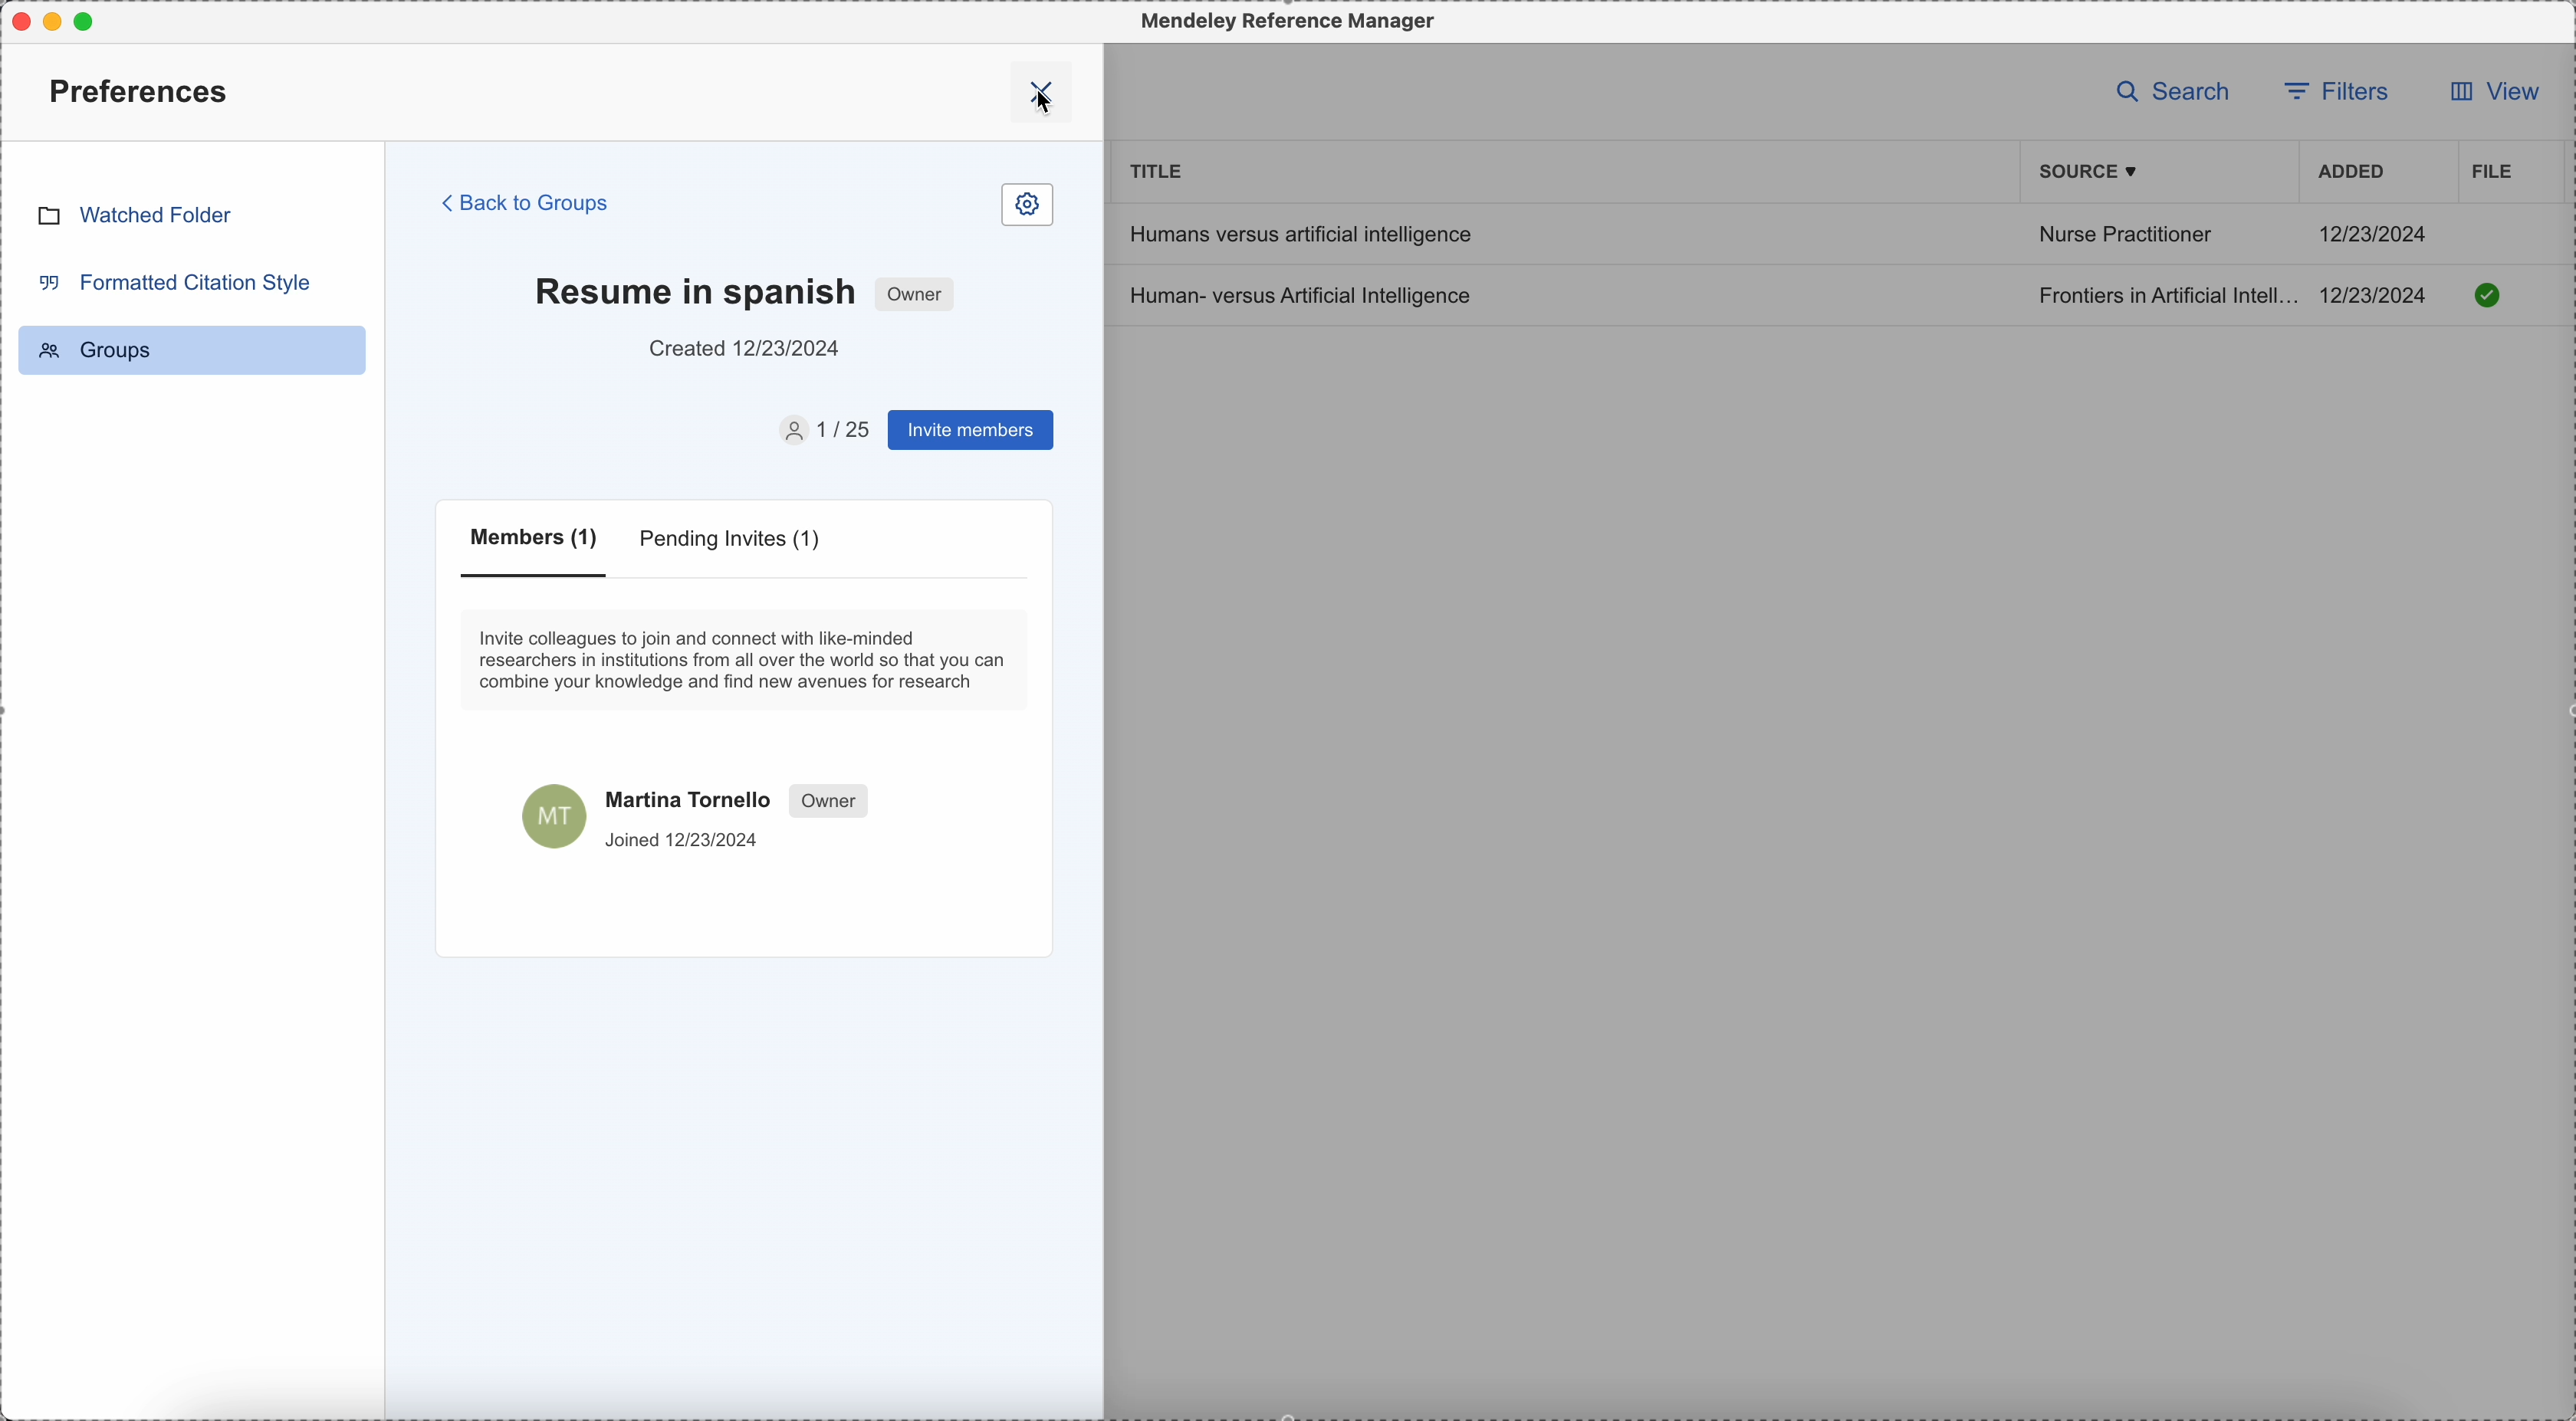 This screenshot has height=1421, width=2576. I want to click on title, so click(1158, 169).